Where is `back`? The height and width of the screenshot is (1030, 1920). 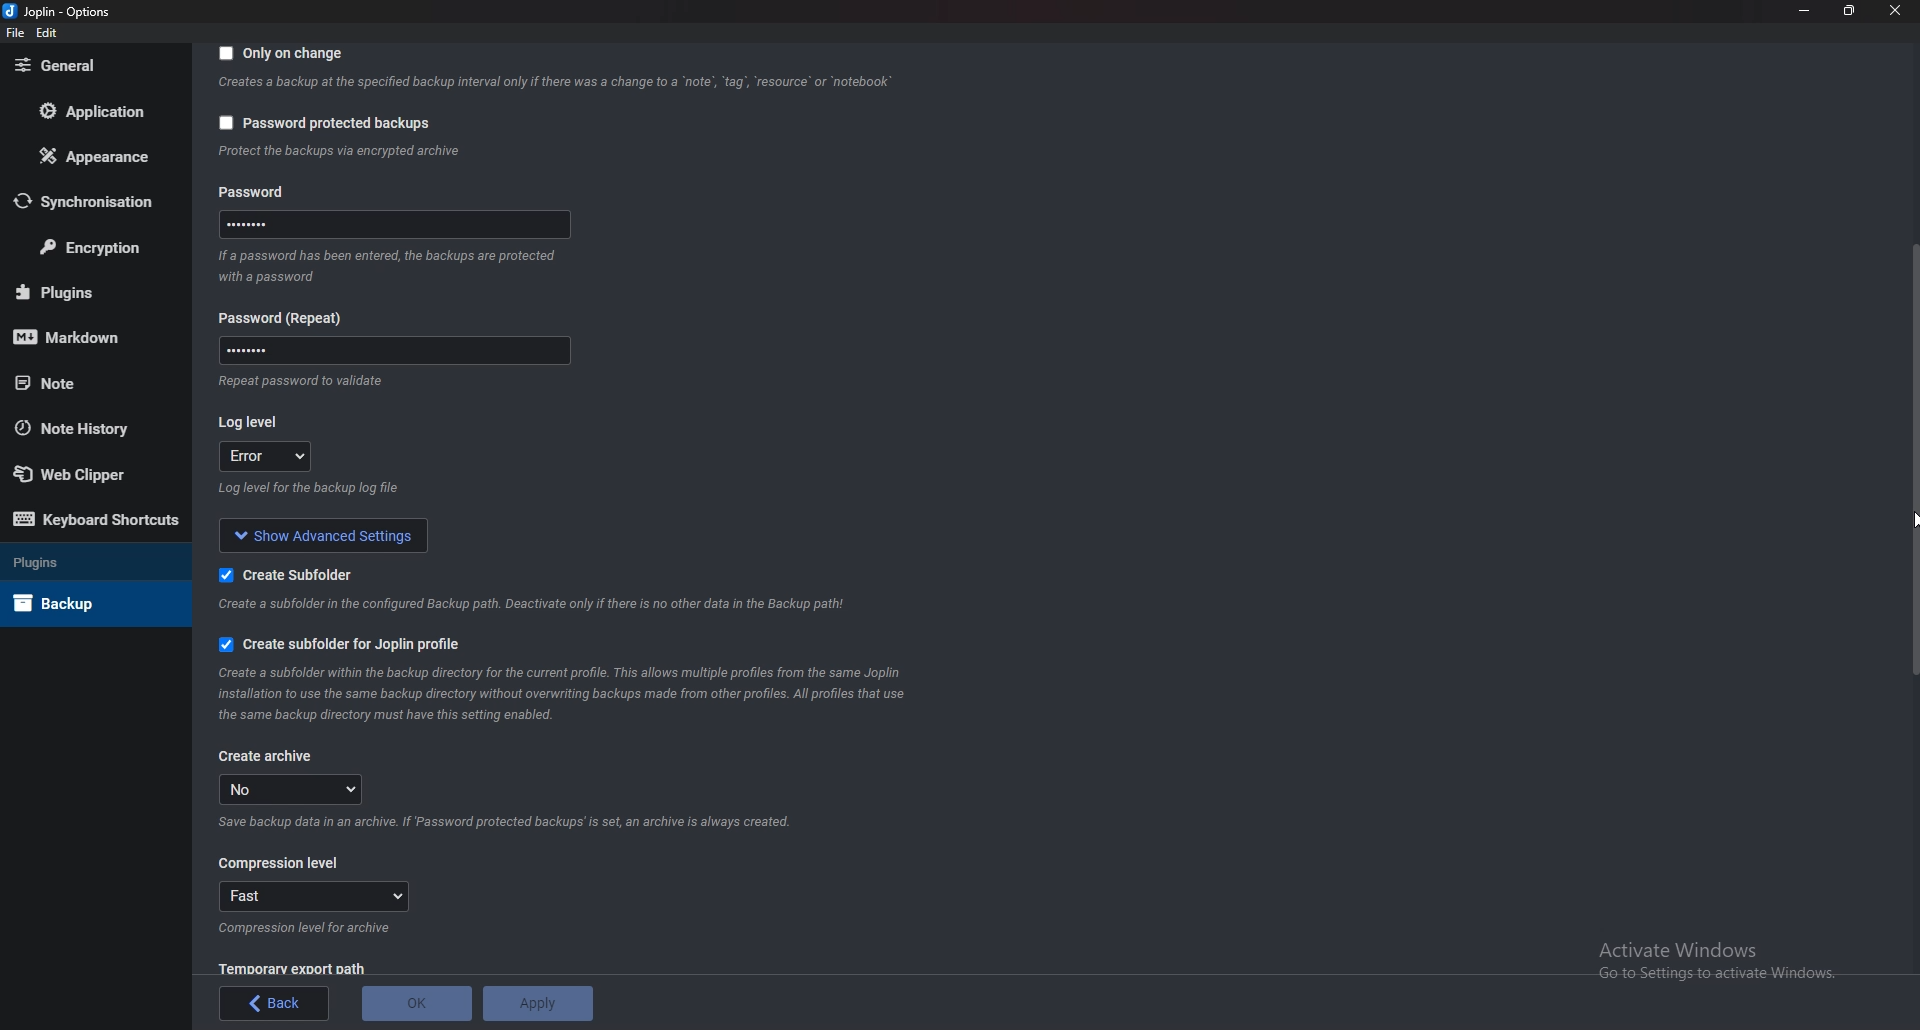
back is located at coordinates (276, 1003).